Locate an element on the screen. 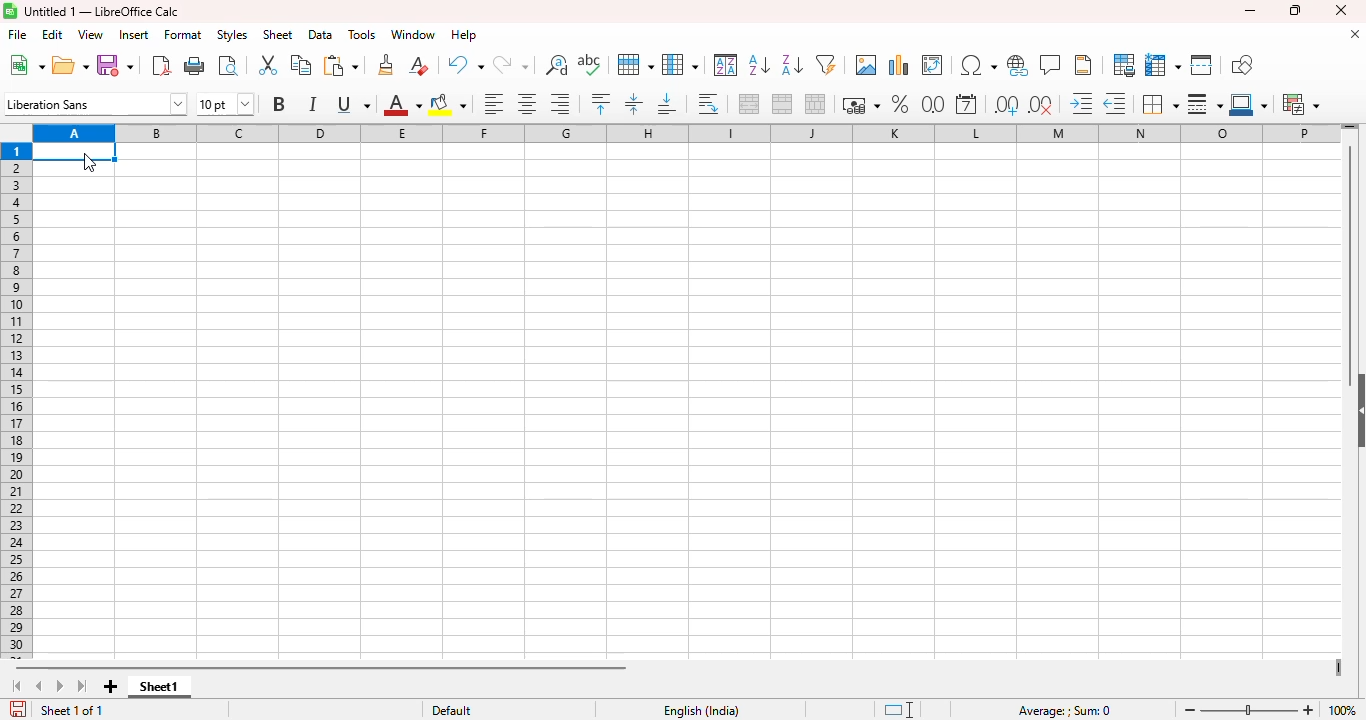 The image size is (1366, 720). border color is located at coordinates (1249, 105).